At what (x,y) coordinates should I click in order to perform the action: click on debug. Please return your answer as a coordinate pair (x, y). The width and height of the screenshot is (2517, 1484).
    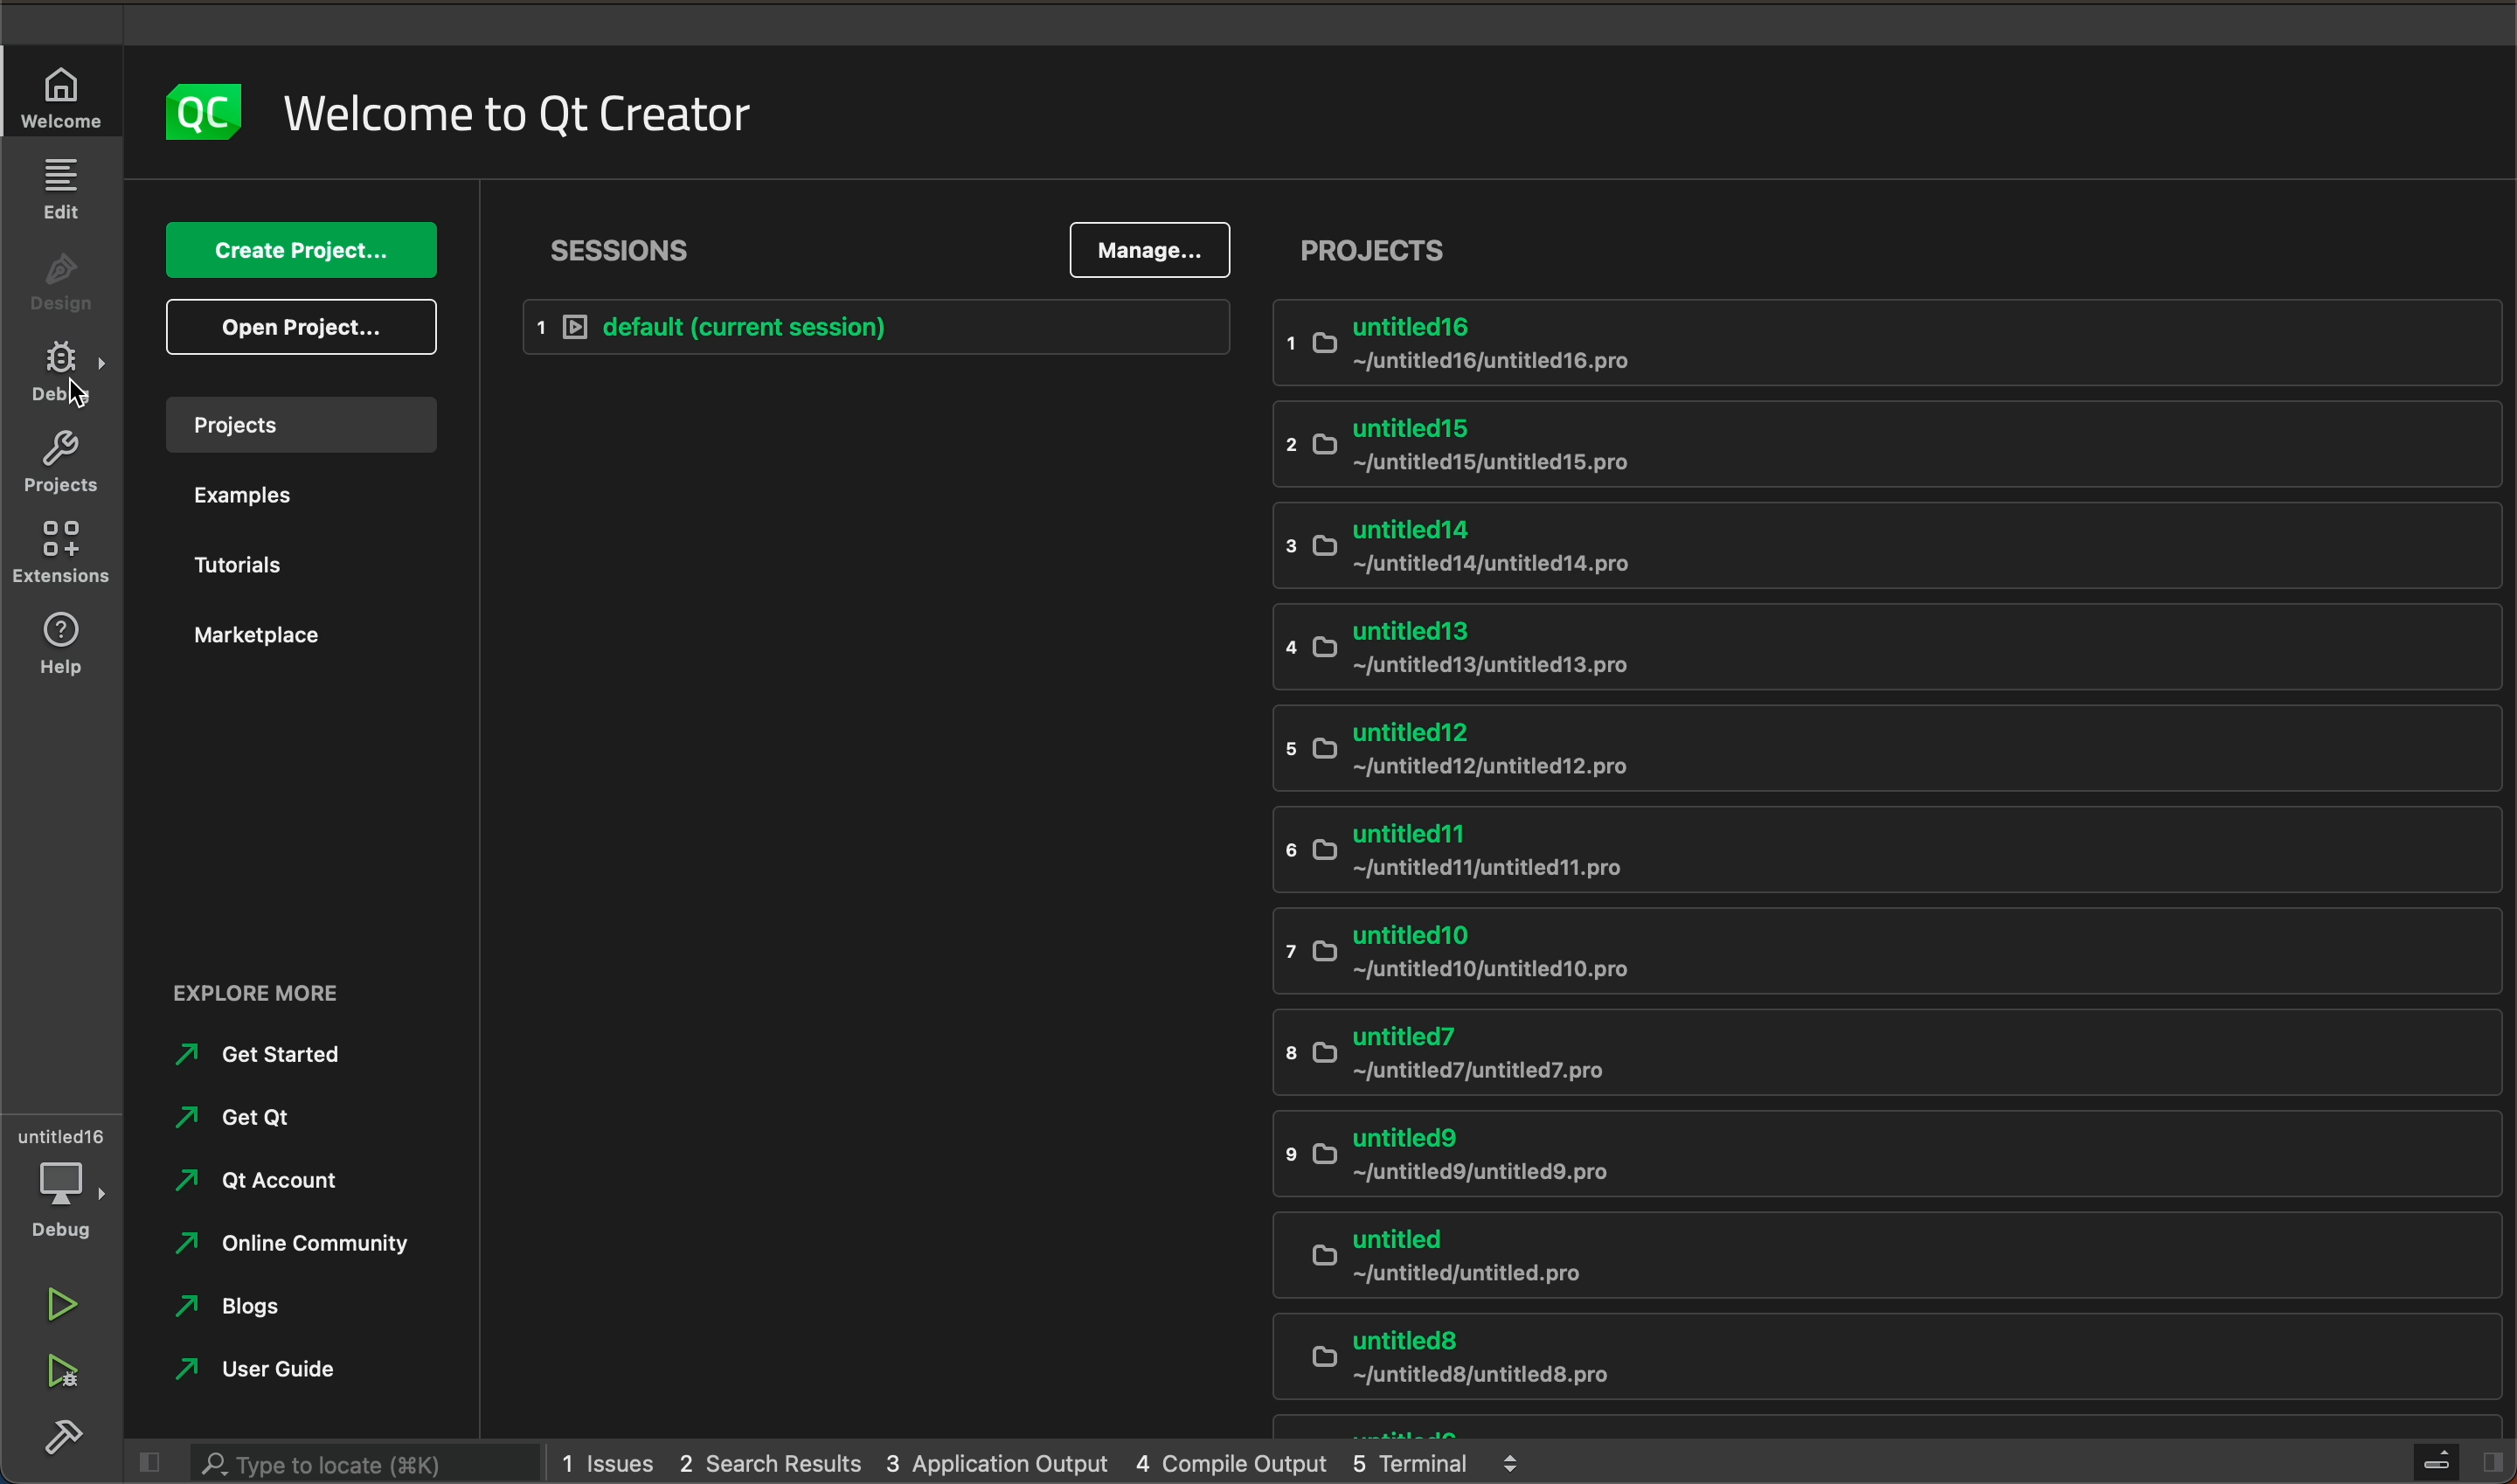
    Looking at the image, I should click on (62, 373).